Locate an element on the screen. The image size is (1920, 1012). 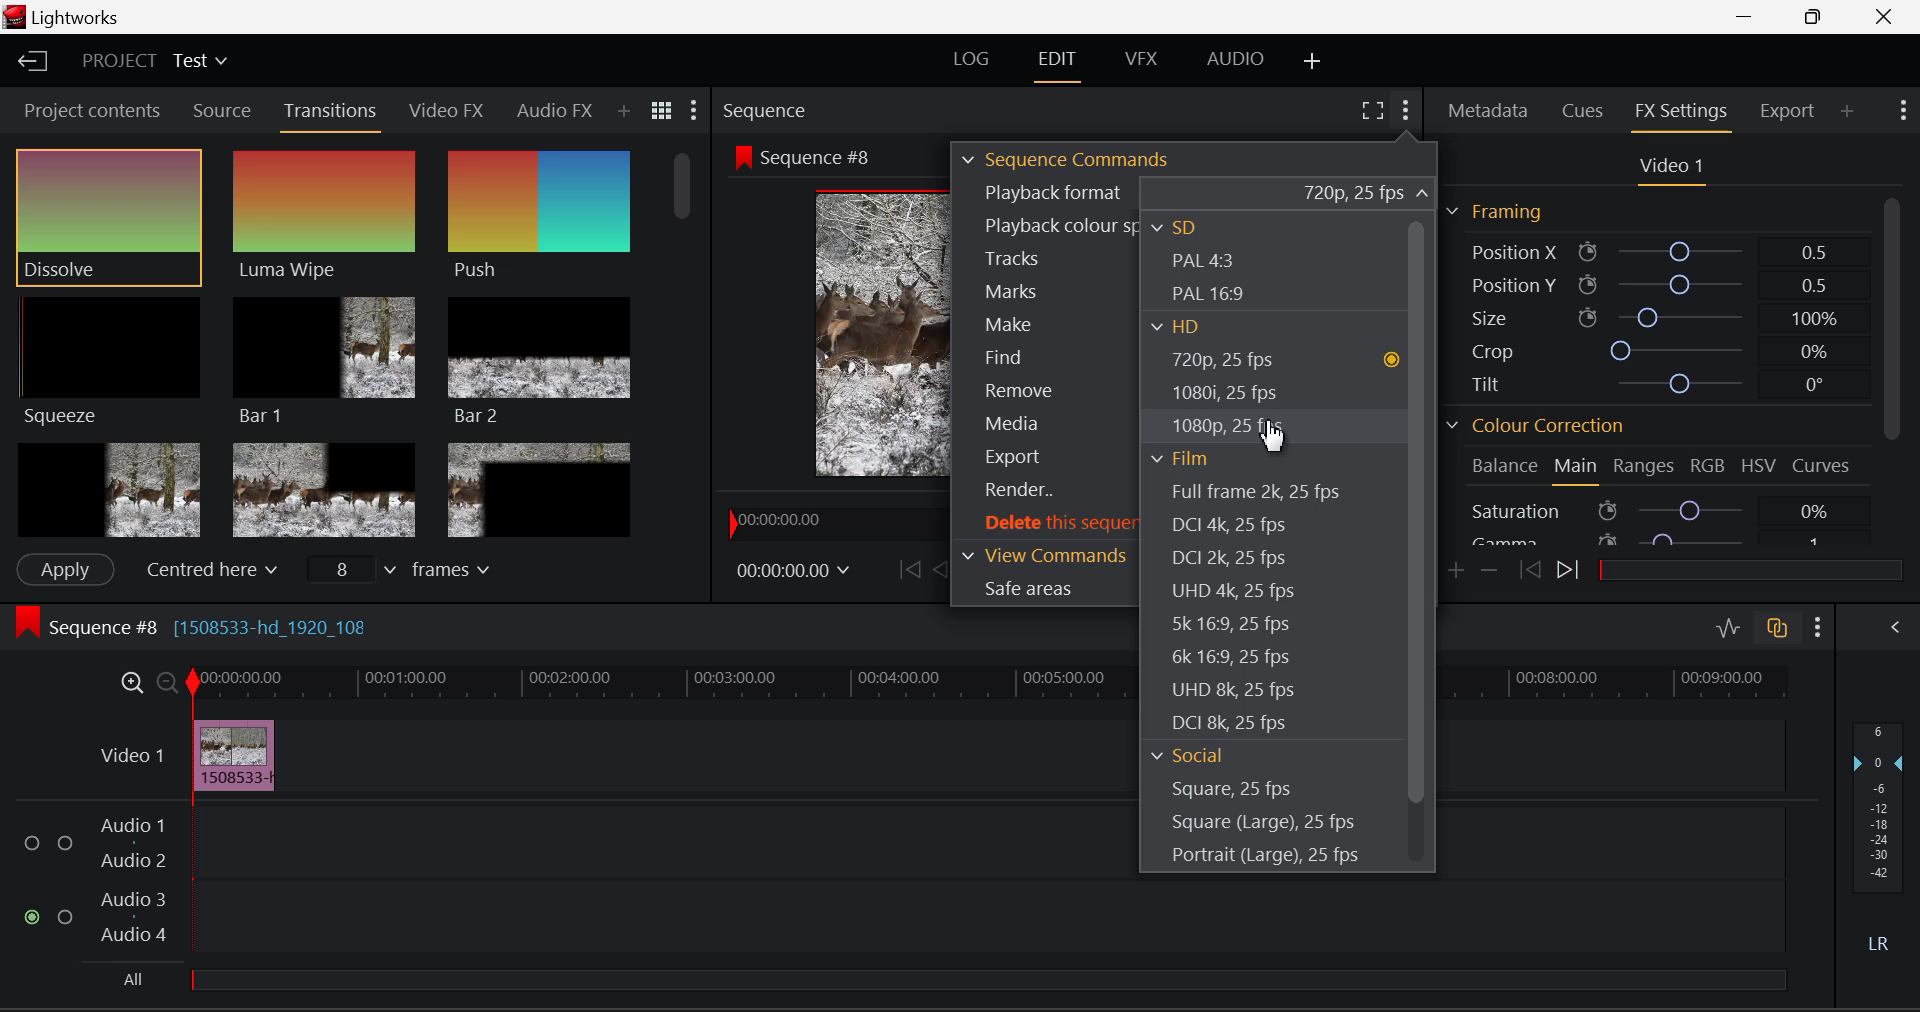
Square is located at coordinates (1232, 789).